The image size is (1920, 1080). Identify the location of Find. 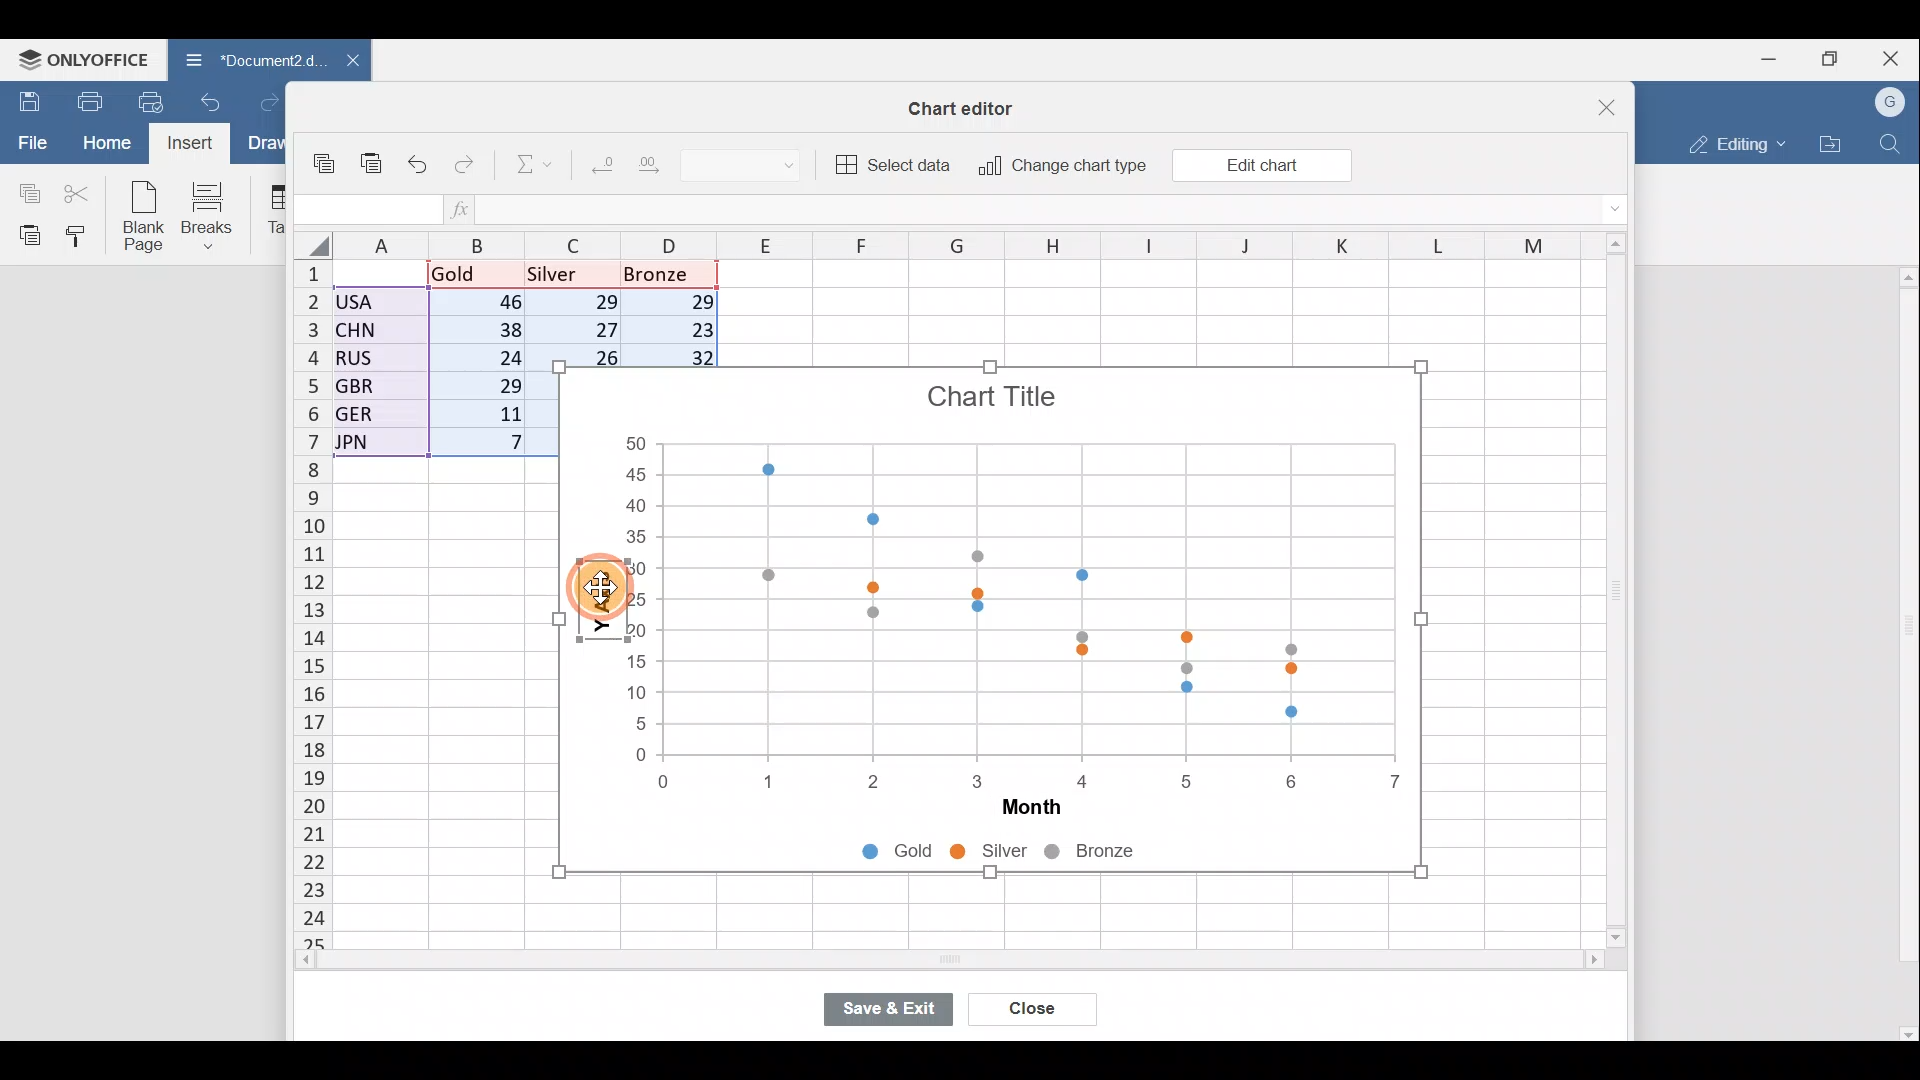
(1891, 144).